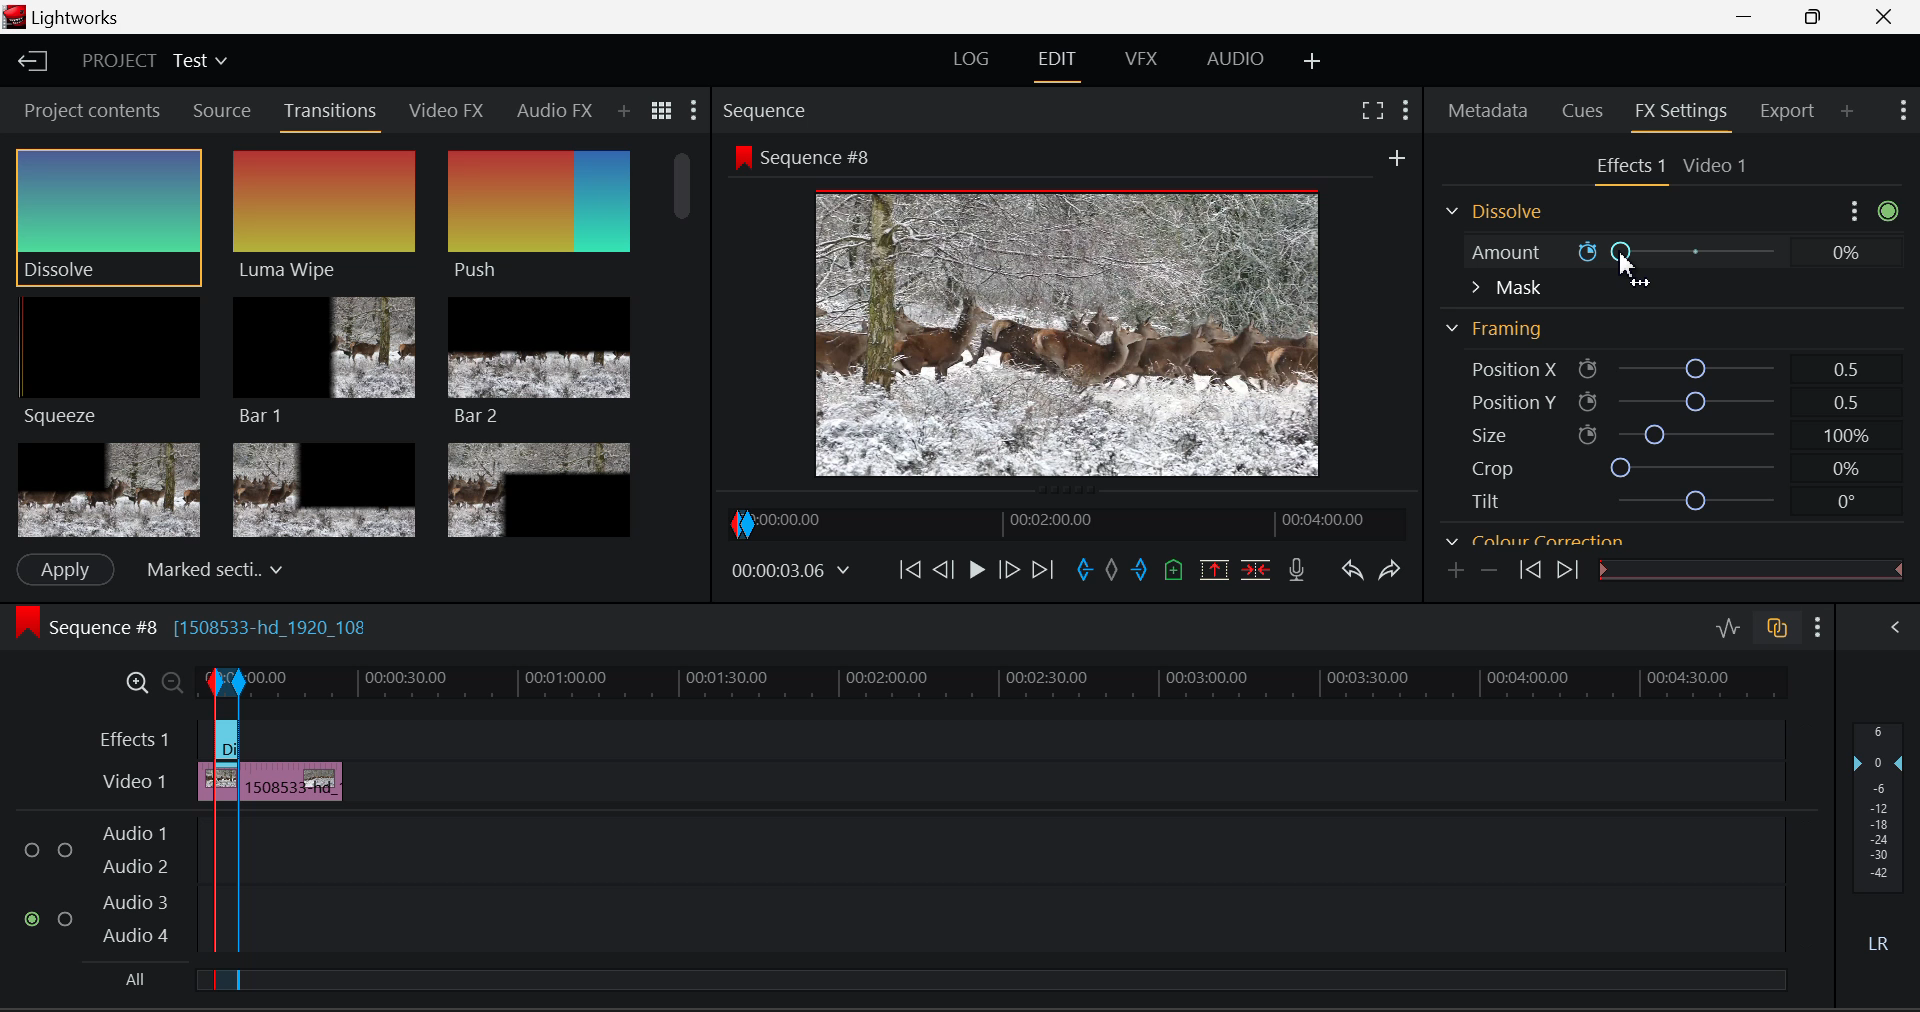 The height and width of the screenshot is (1012, 1920). I want to click on Luma Wipe, so click(325, 216).